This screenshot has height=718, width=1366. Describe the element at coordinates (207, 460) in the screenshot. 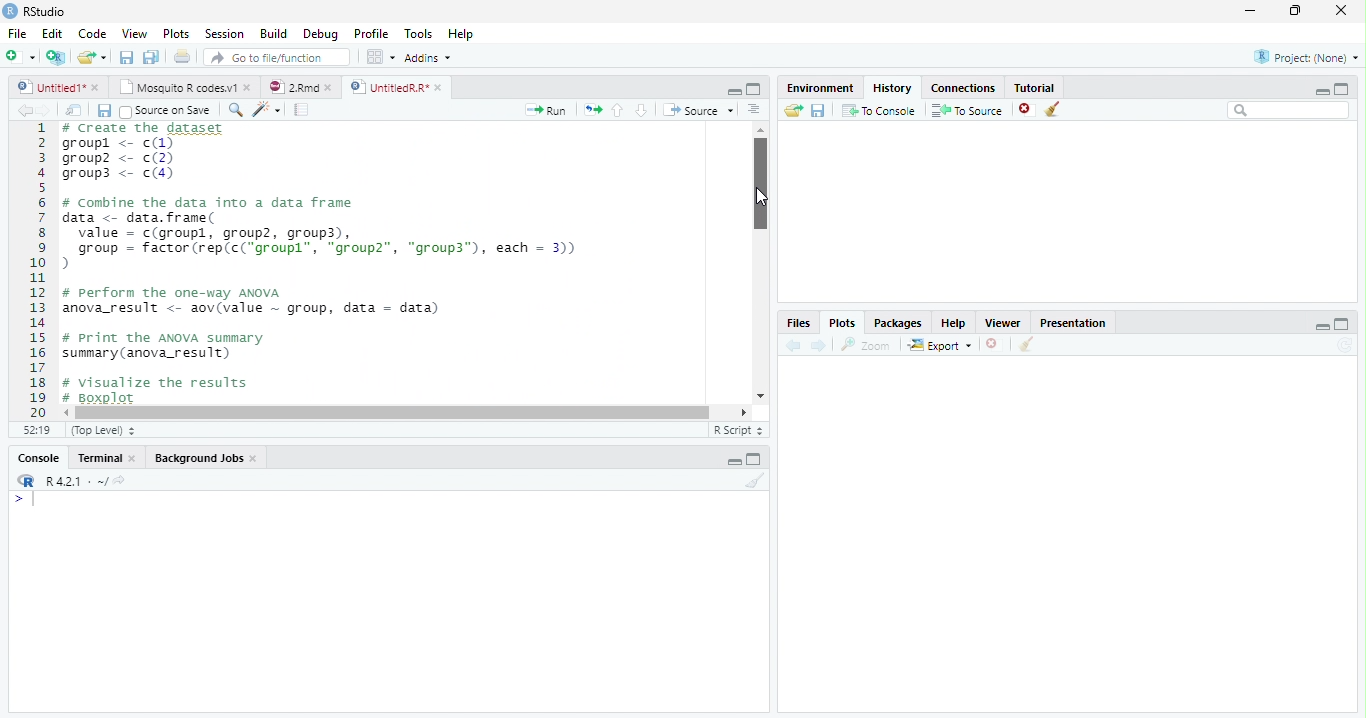

I see `background jobs` at that location.